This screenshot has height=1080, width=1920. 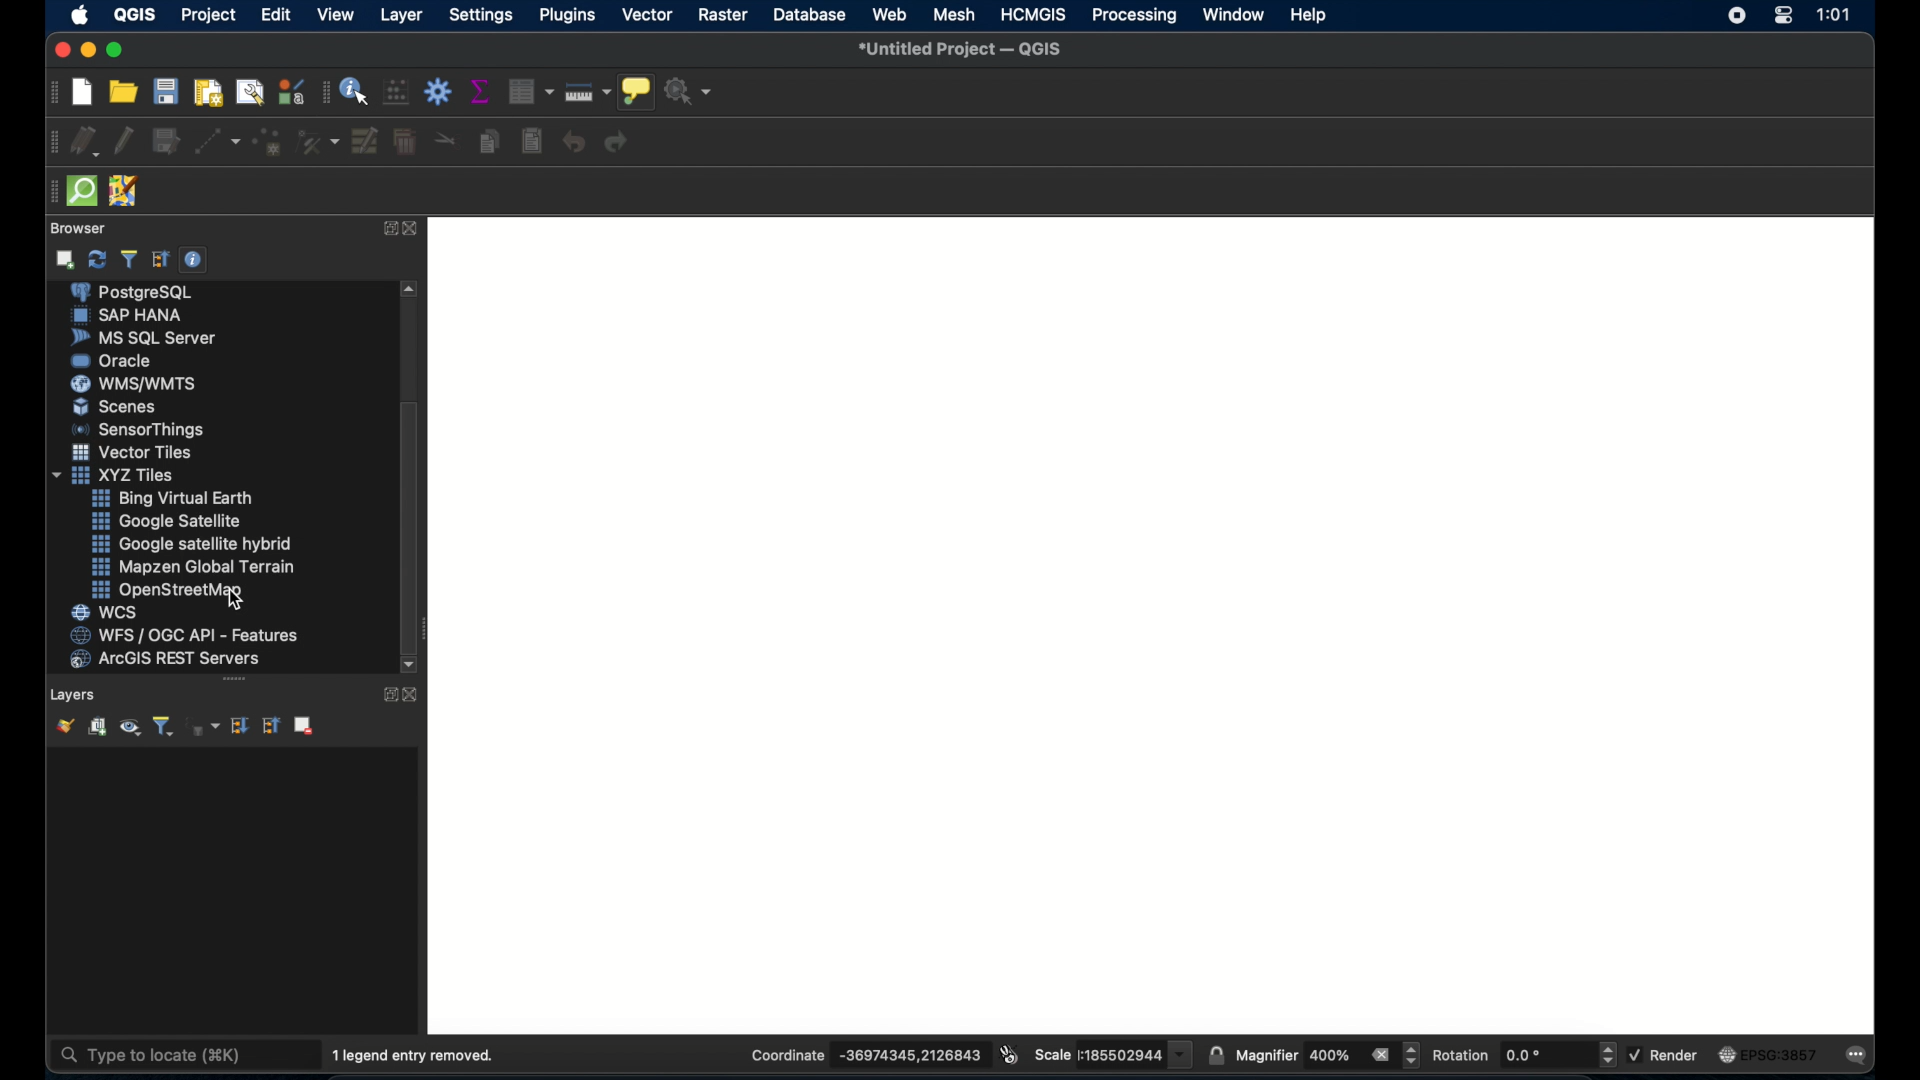 What do you see at coordinates (163, 727) in the screenshot?
I see `filter legend` at bounding box center [163, 727].